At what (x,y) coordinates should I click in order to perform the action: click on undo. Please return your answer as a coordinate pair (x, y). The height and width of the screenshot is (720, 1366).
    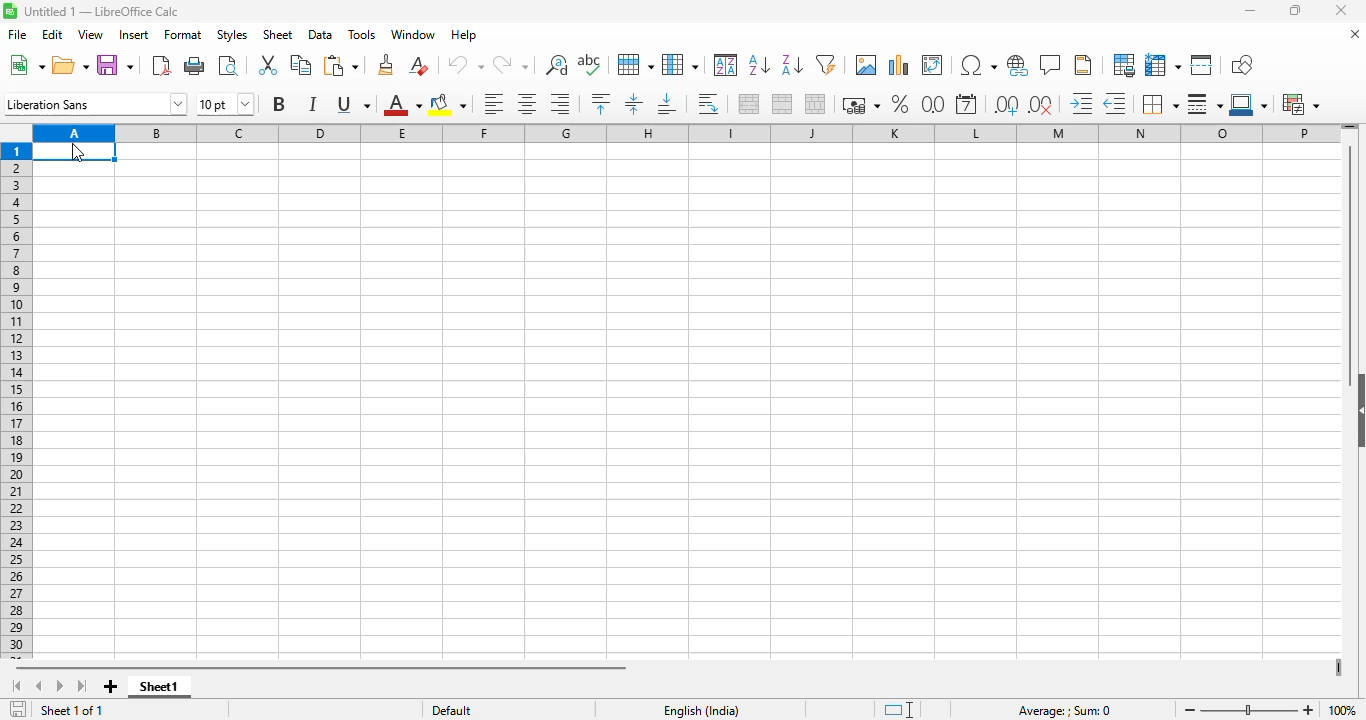
    Looking at the image, I should click on (464, 65).